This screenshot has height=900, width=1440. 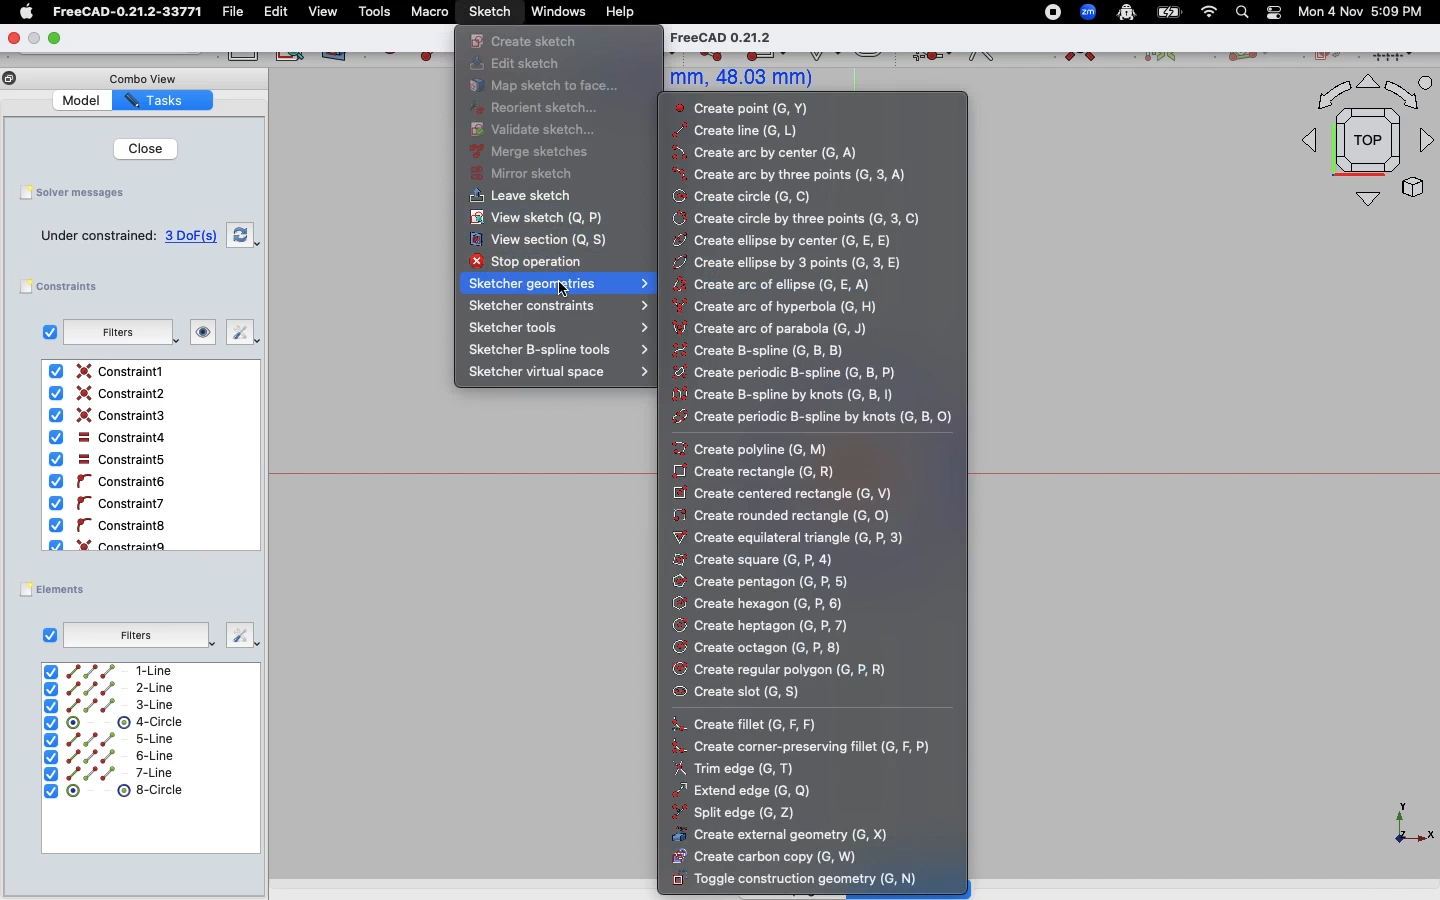 What do you see at coordinates (84, 102) in the screenshot?
I see `Model` at bounding box center [84, 102].